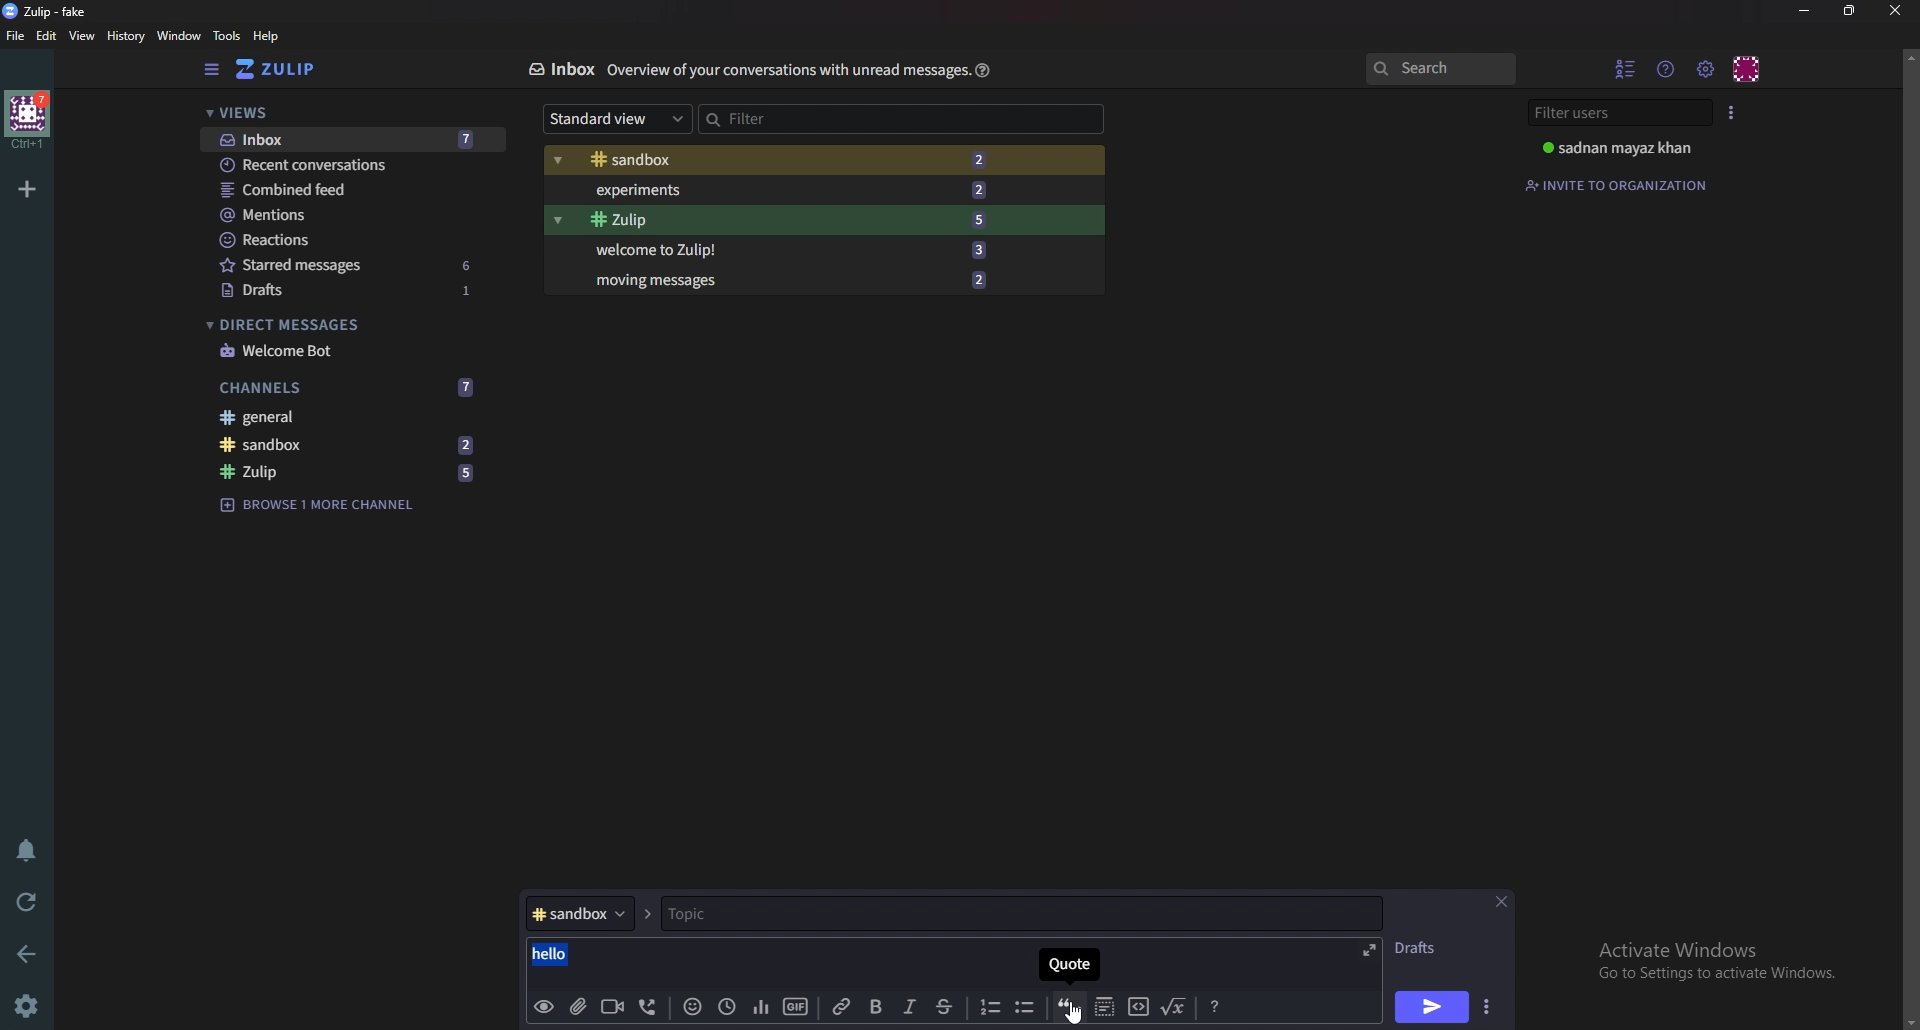 Image resolution: width=1920 pixels, height=1030 pixels. I want to click on Code, so click(1138, 1007).